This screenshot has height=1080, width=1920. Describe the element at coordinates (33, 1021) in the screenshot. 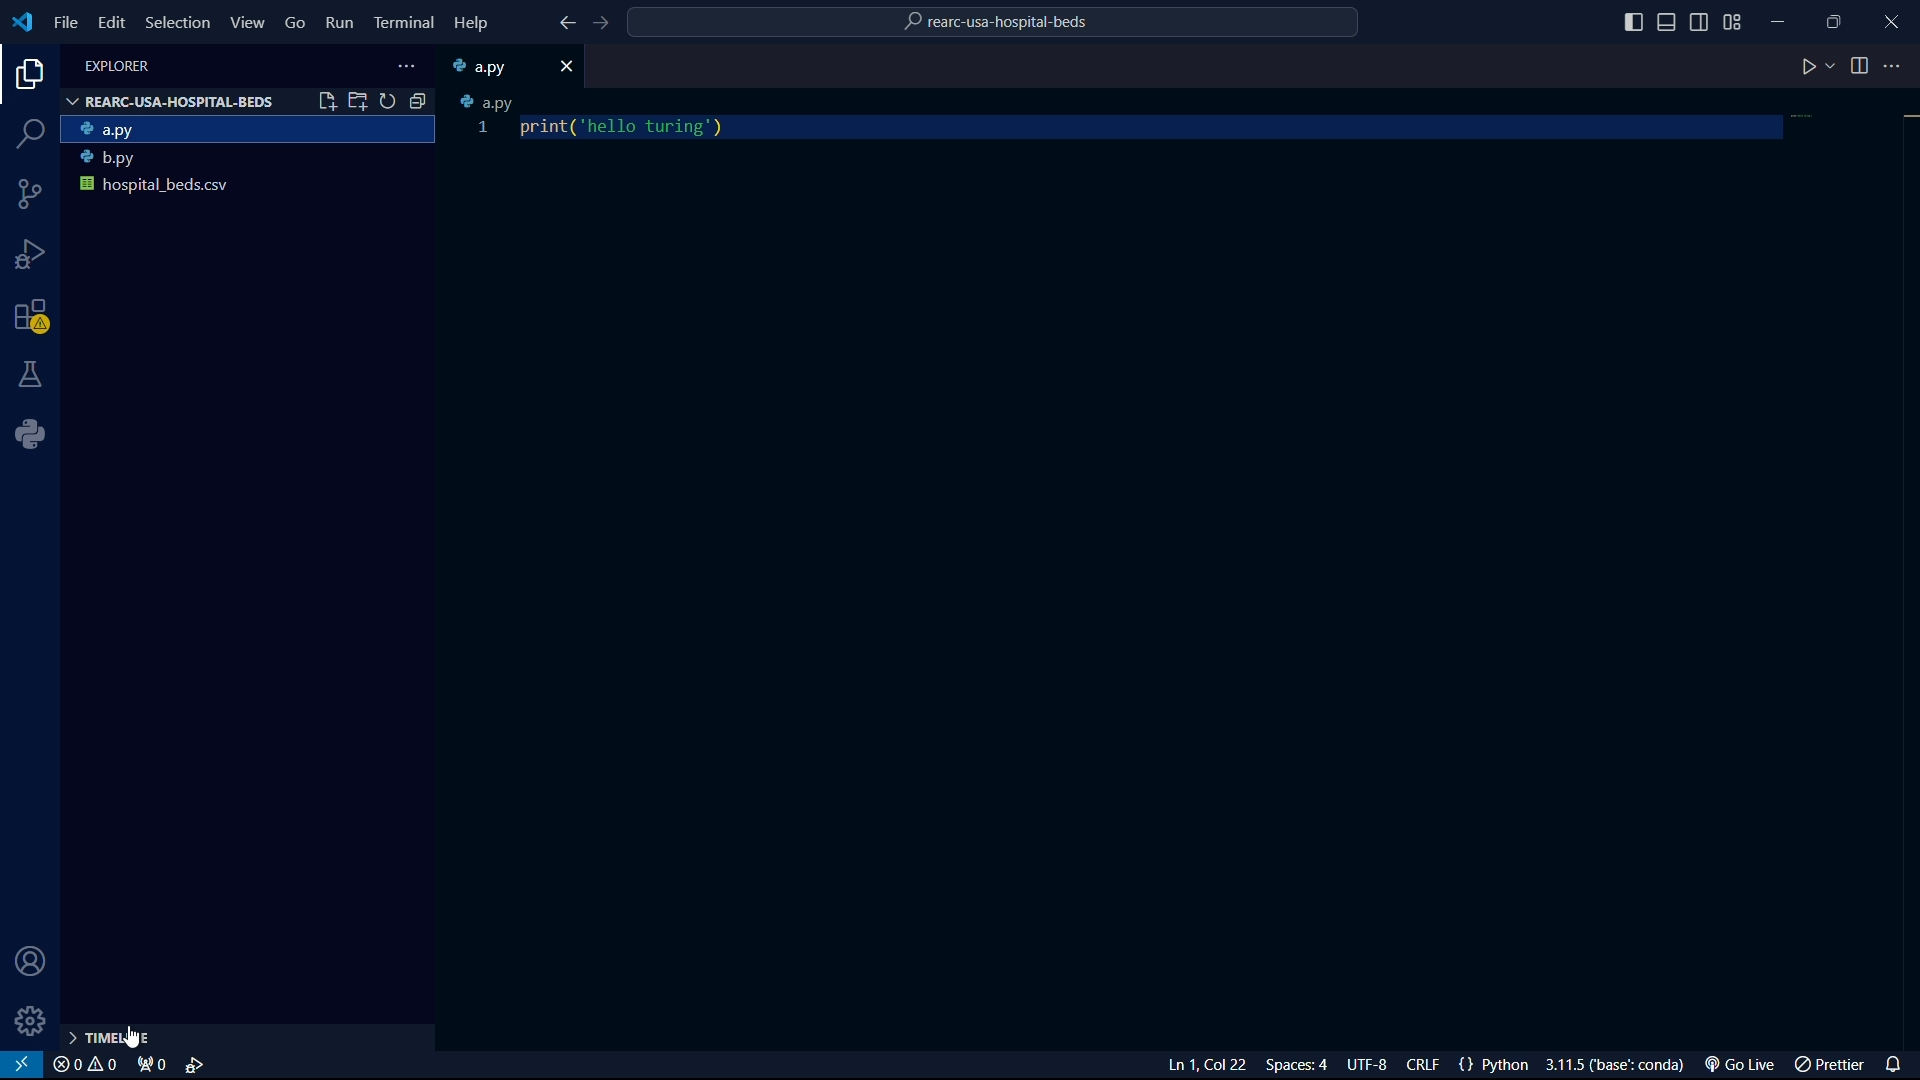

I see `manage` at that location.